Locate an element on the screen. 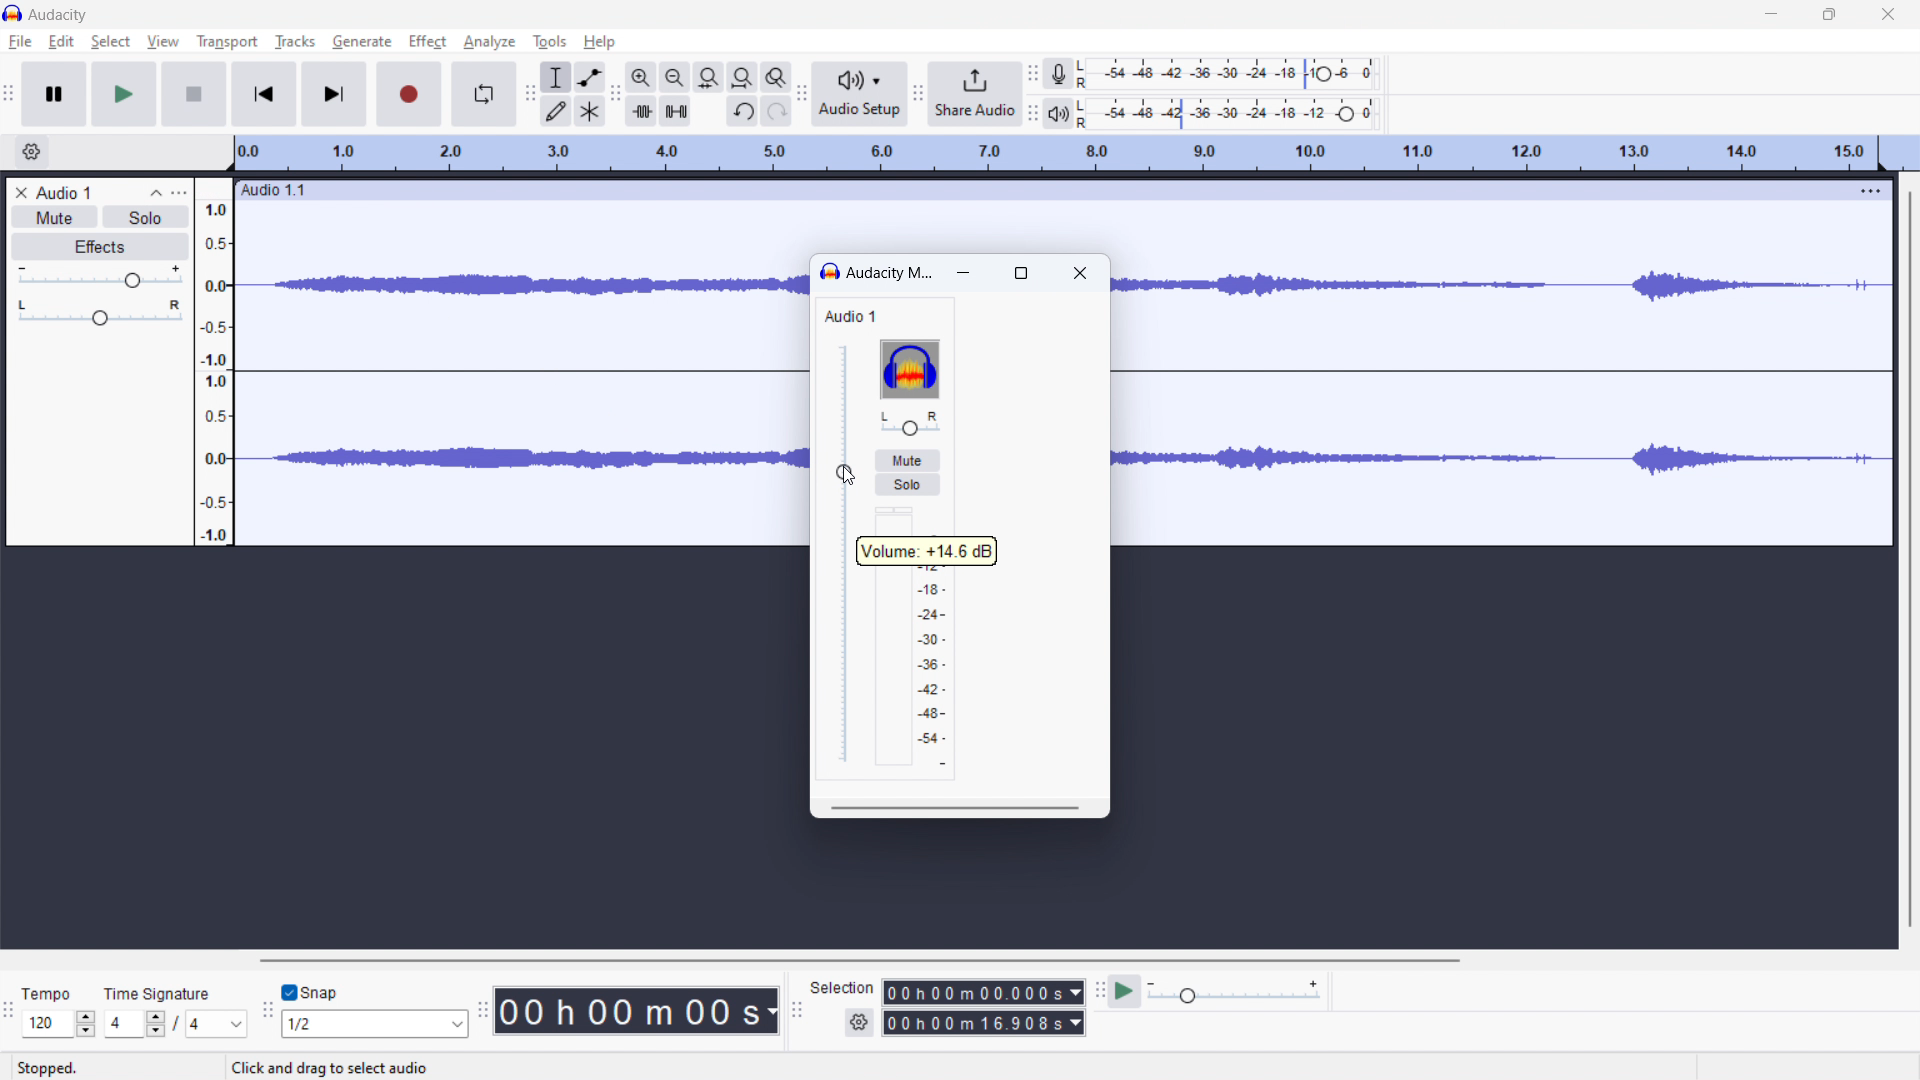 This screenshot has height=1080, width=1920. help is located at coordinates (599, 43).